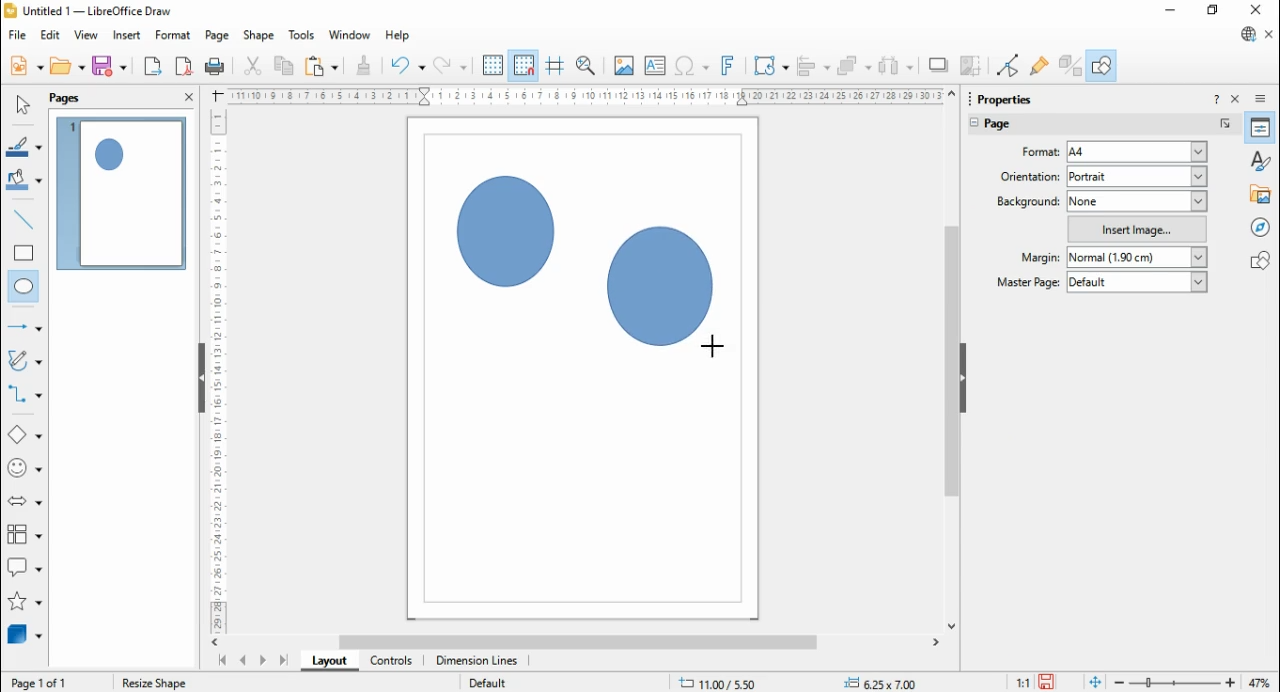  What do you see at coordinates (86, 35) in the screenshot?
I see `view` at bounding box center [86, 35].